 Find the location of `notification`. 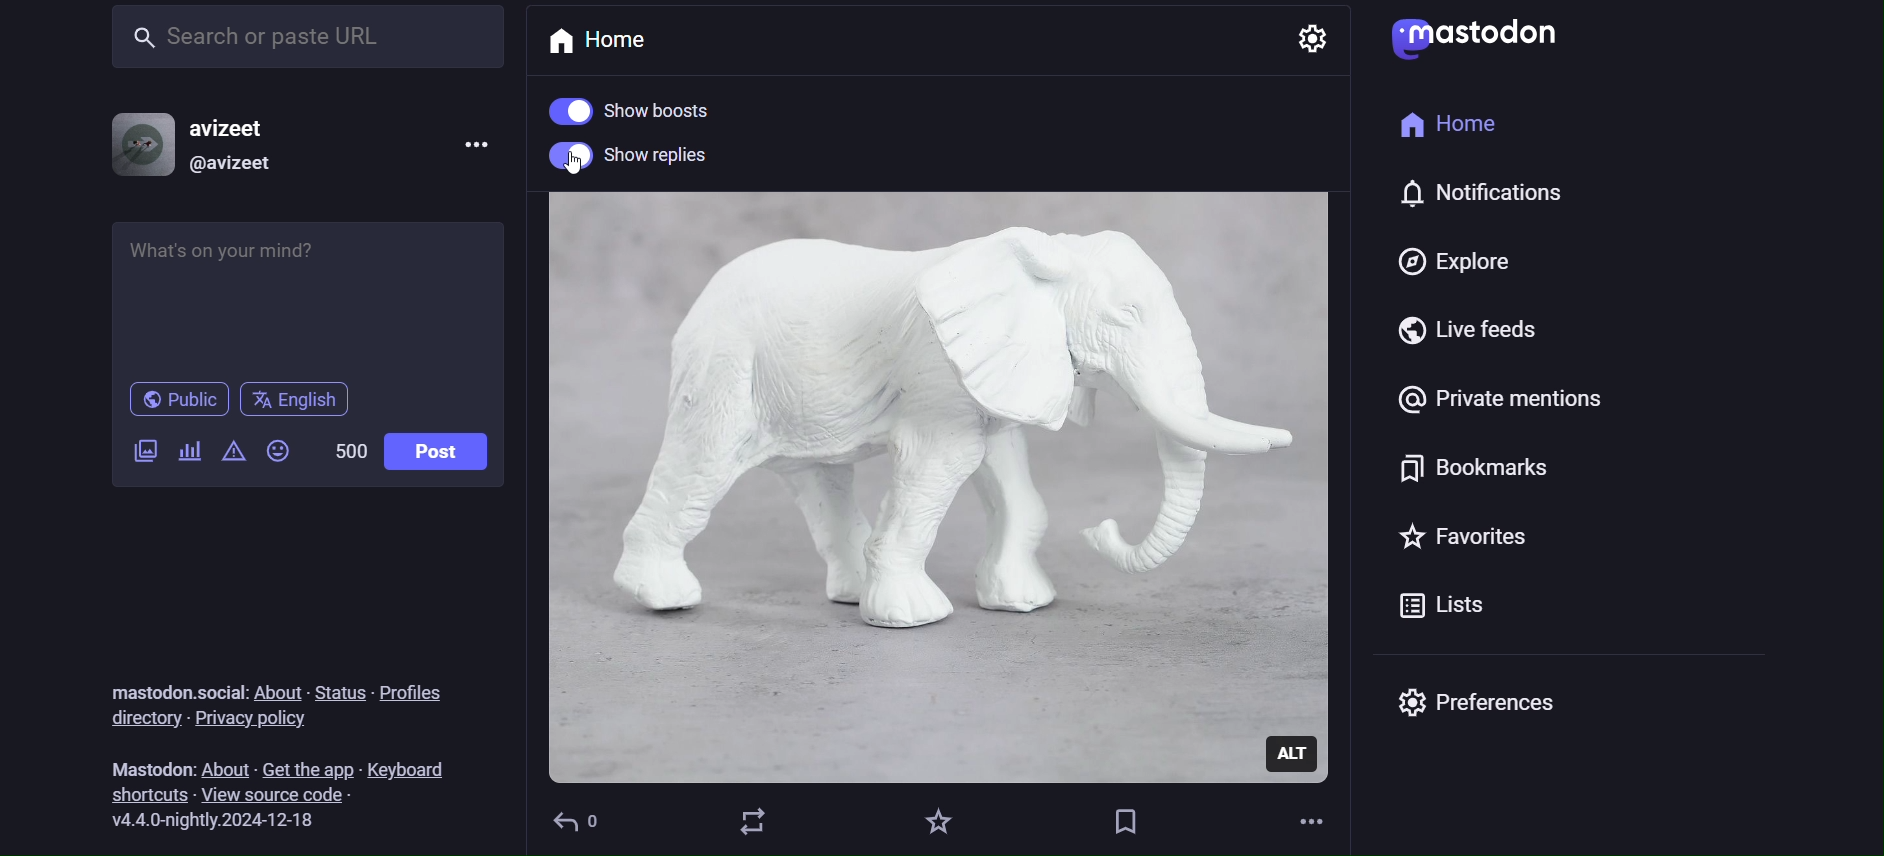

notification is located at coordinates (1499, 197).